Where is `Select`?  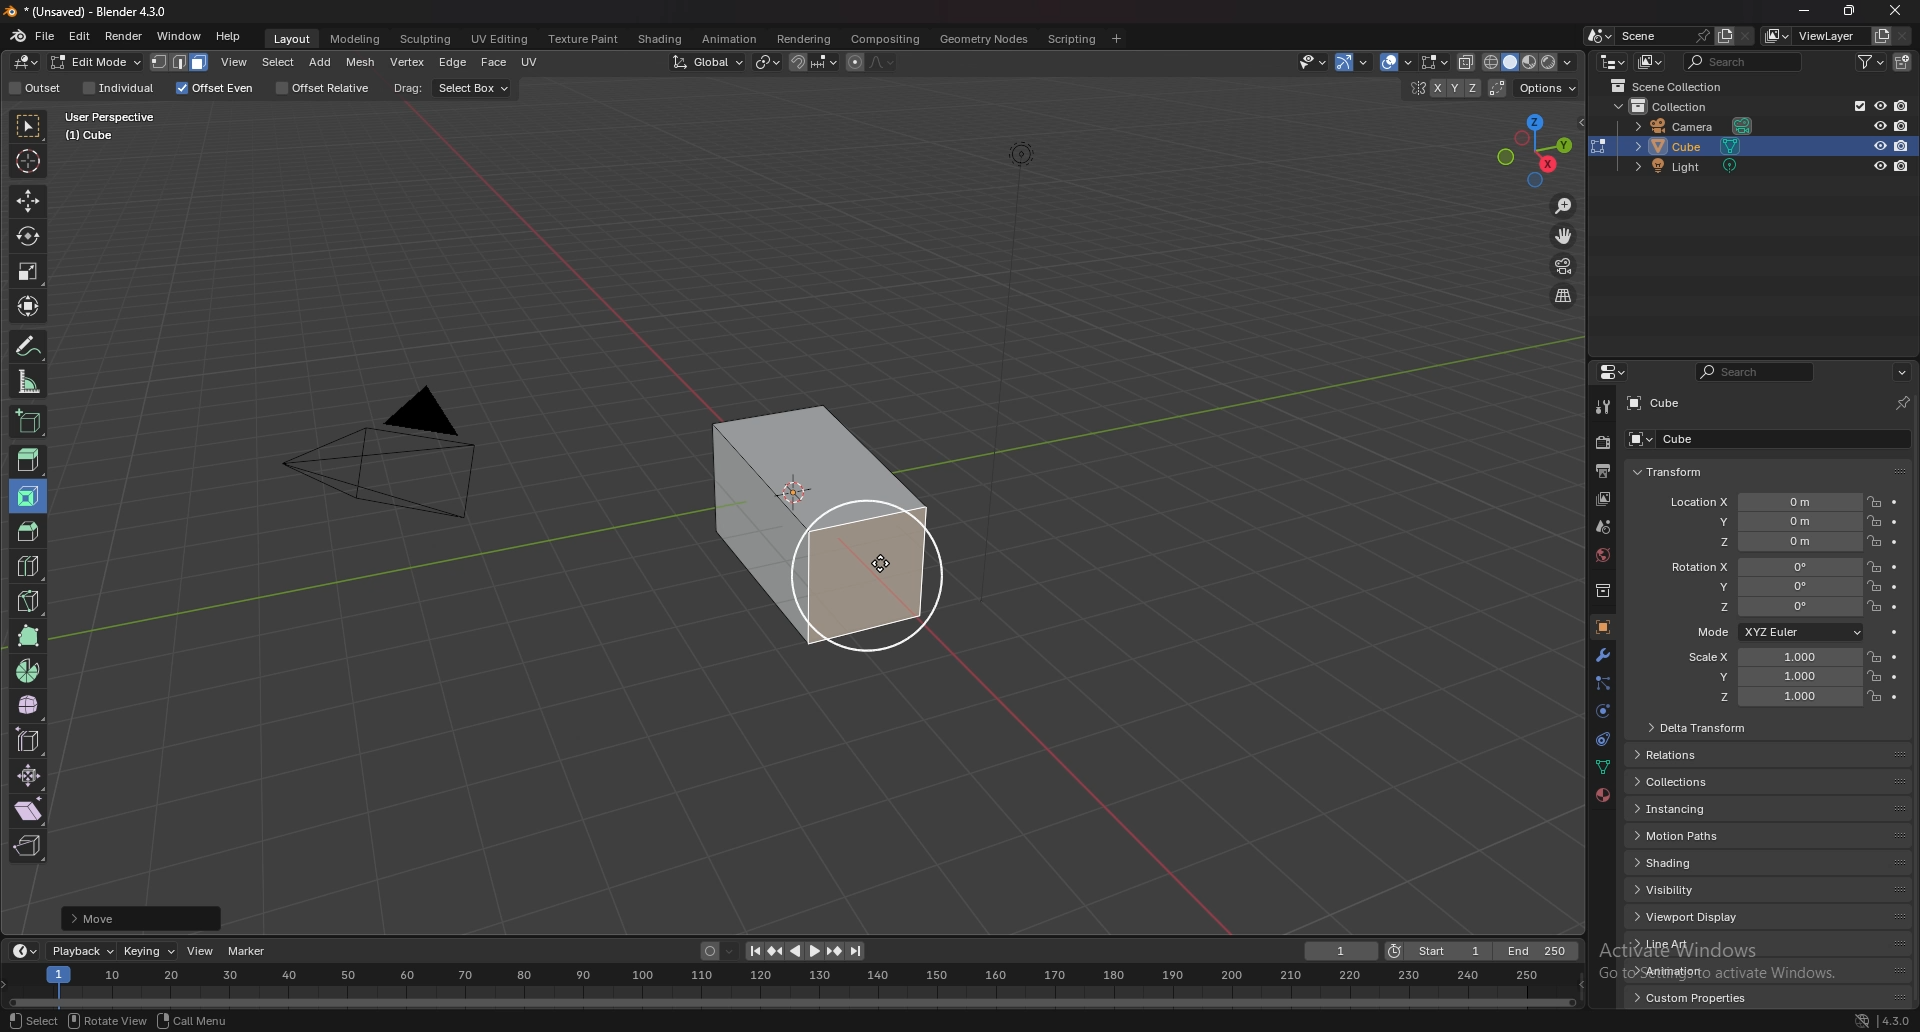 Select is located at coordinates (30, 1020).